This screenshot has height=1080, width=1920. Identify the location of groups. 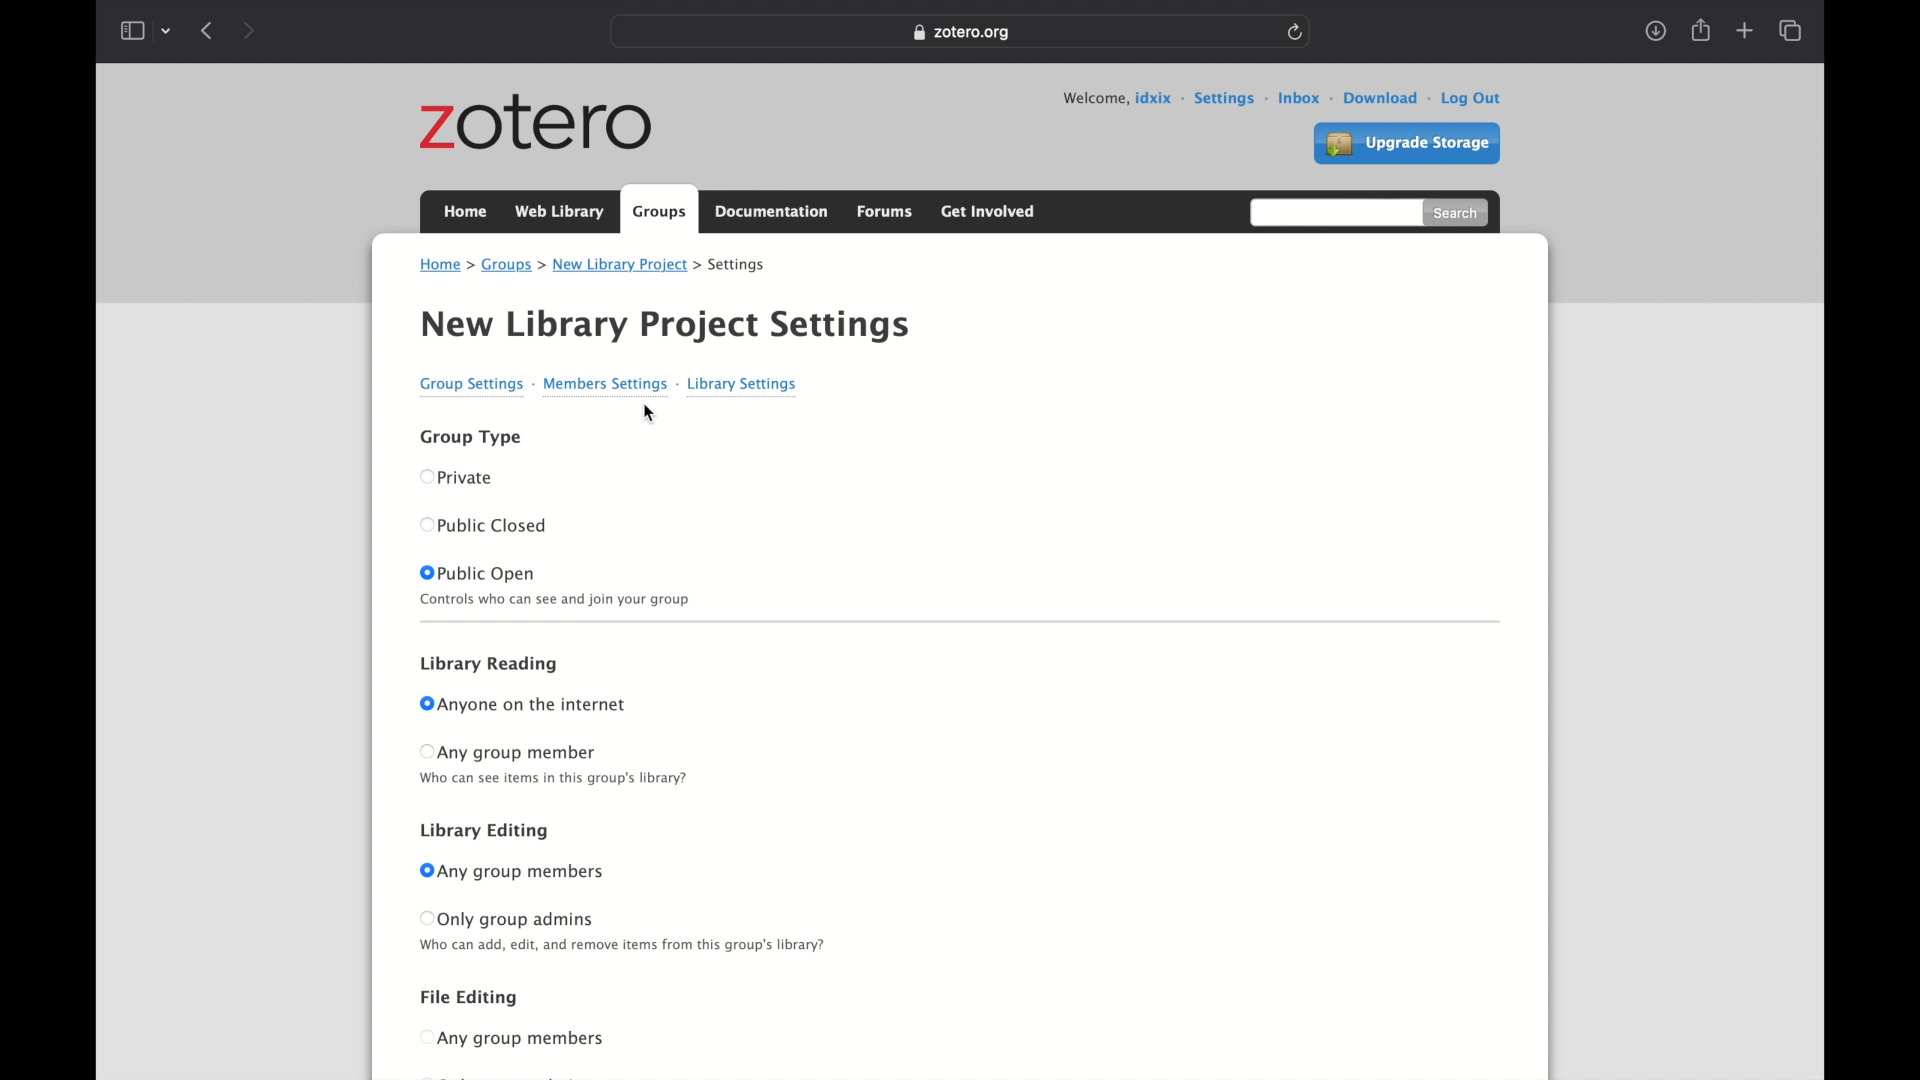
(512, 265).